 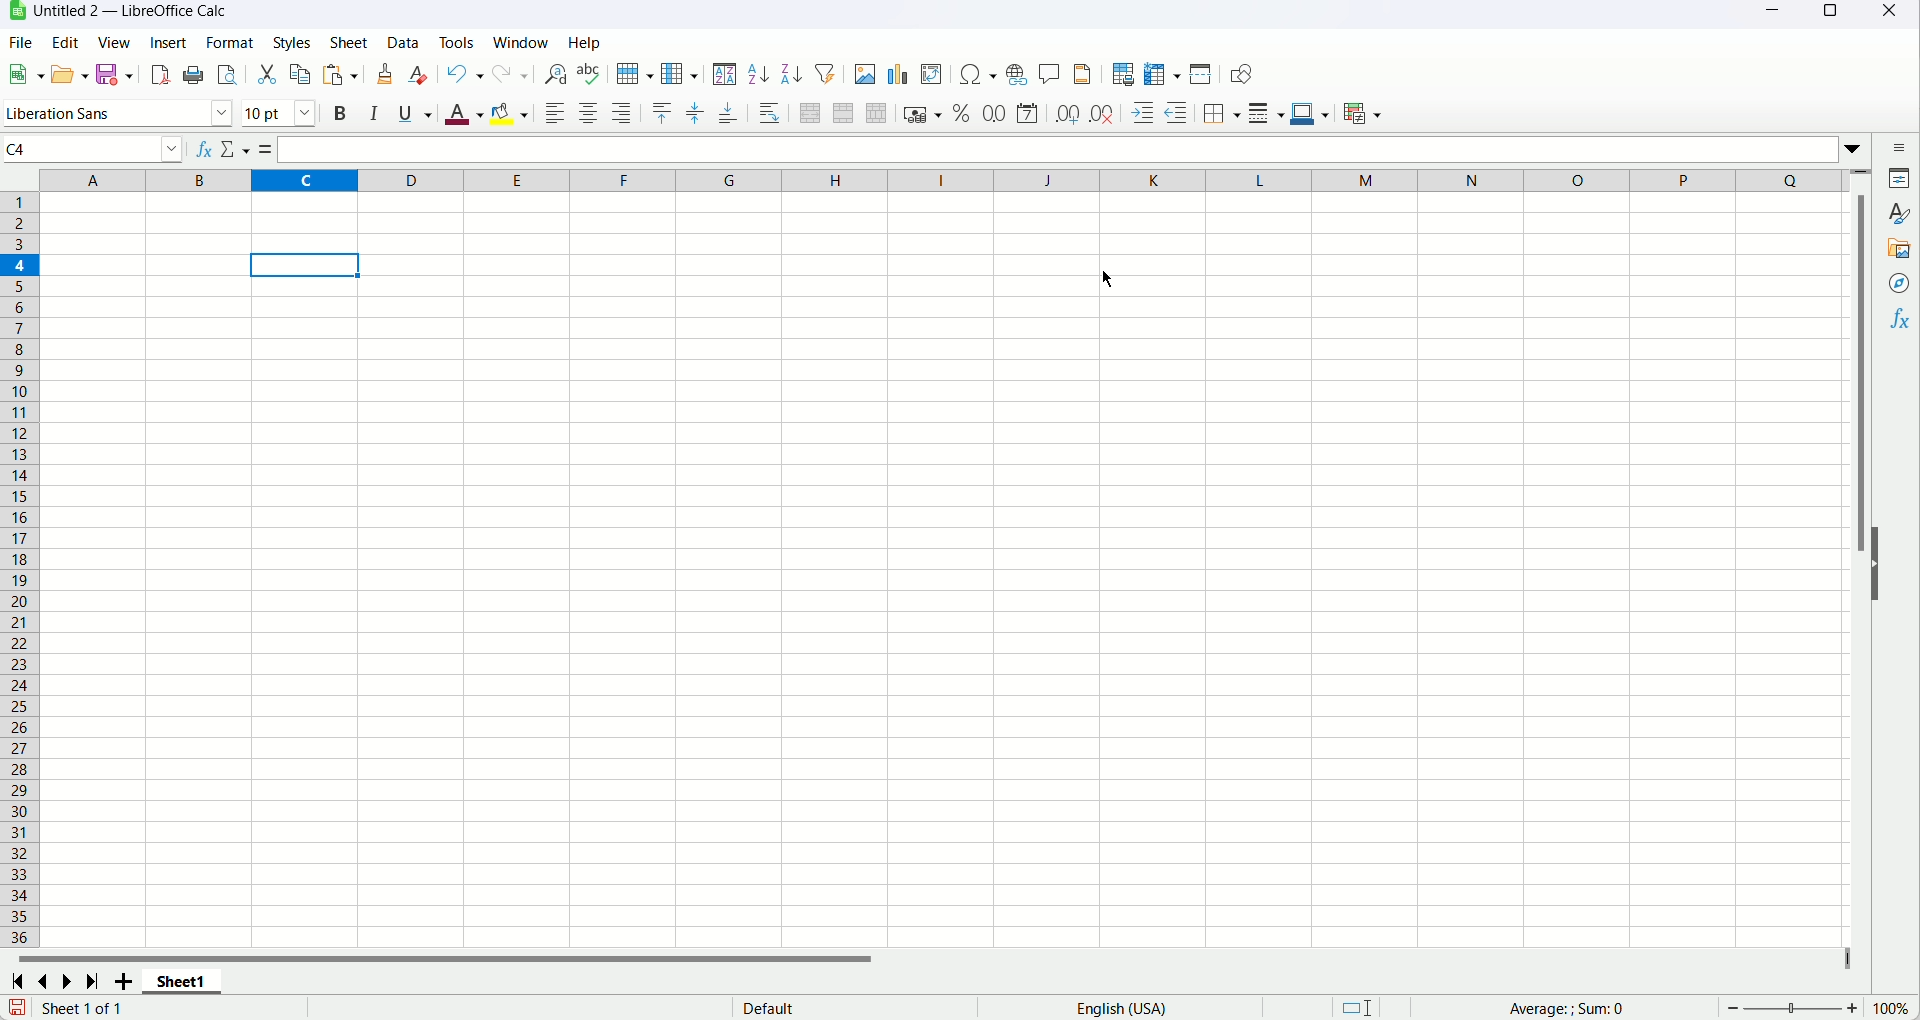 I want to click on Format as currency, so click(x=923, y=113).